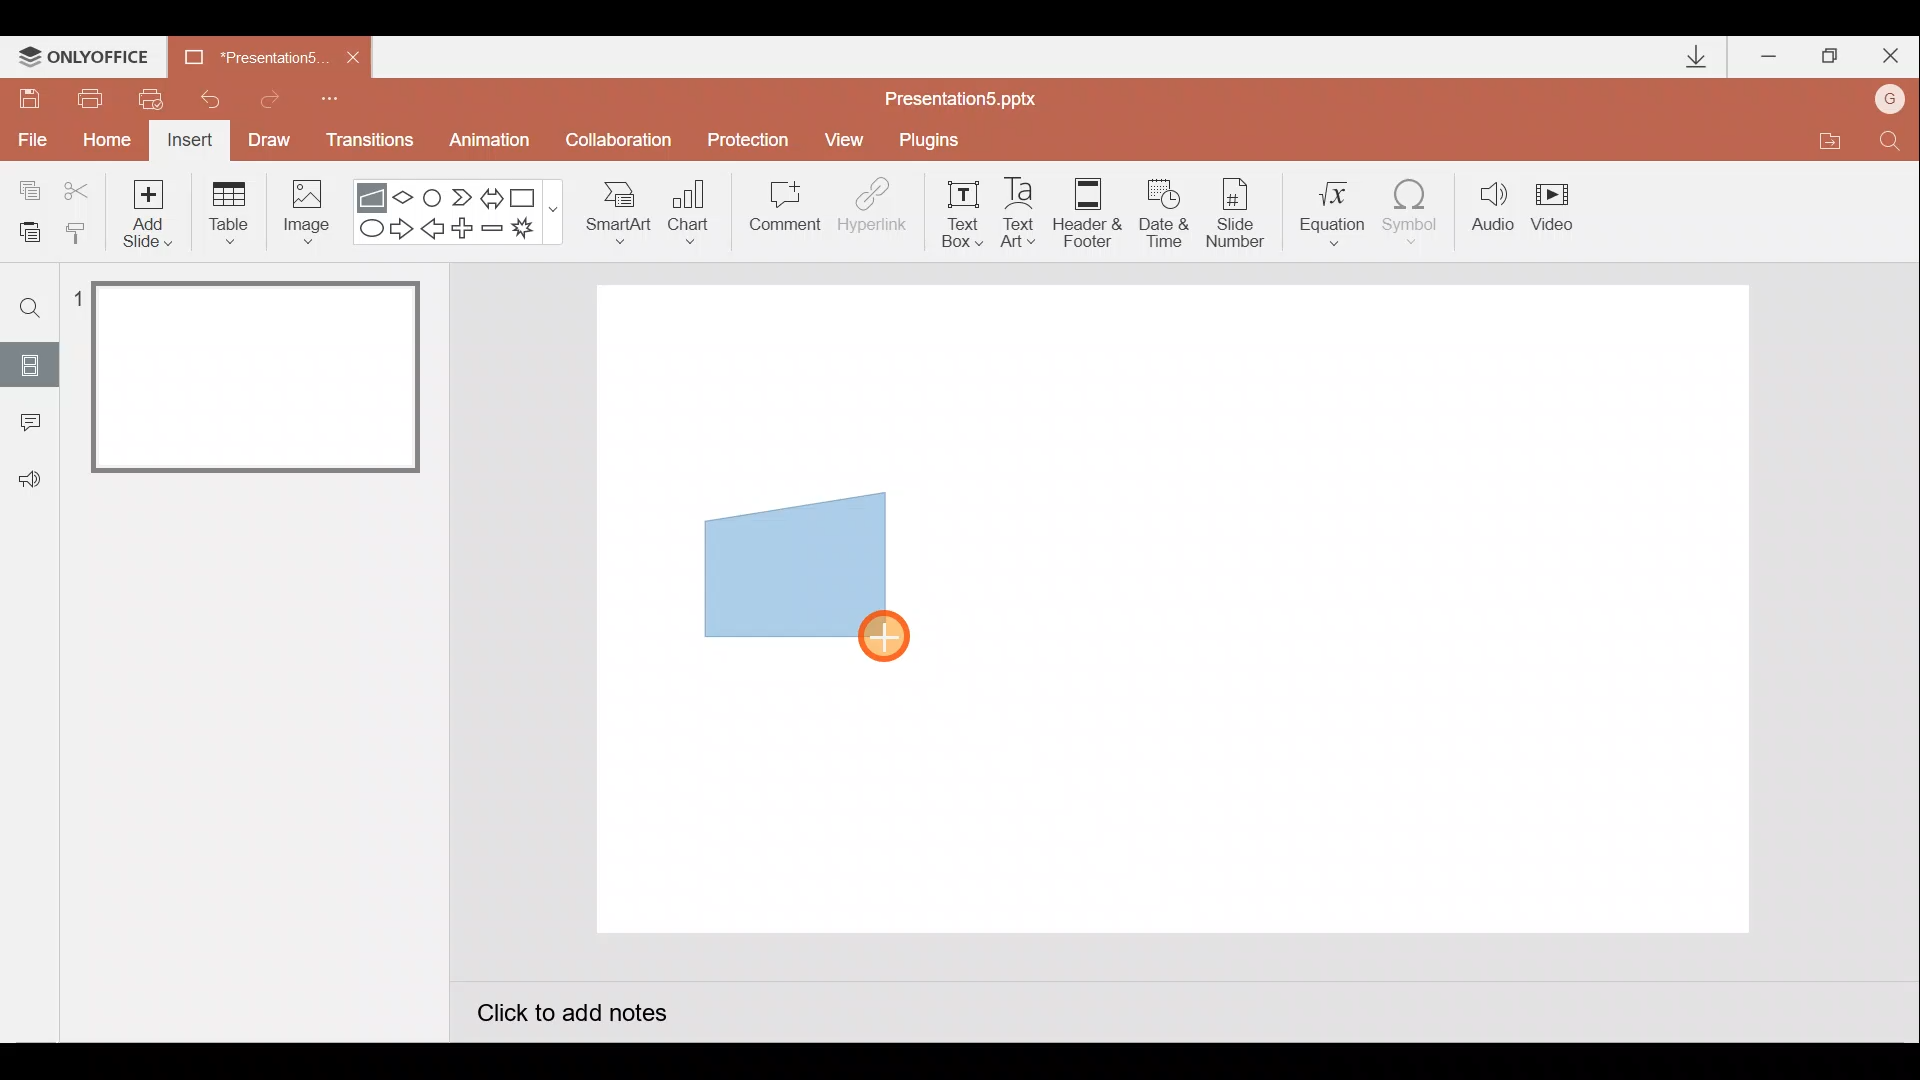 The image size is (1920, 1080). Describe the element at coordinates (227, 211) in the screenshot. I see `Table` at that location.